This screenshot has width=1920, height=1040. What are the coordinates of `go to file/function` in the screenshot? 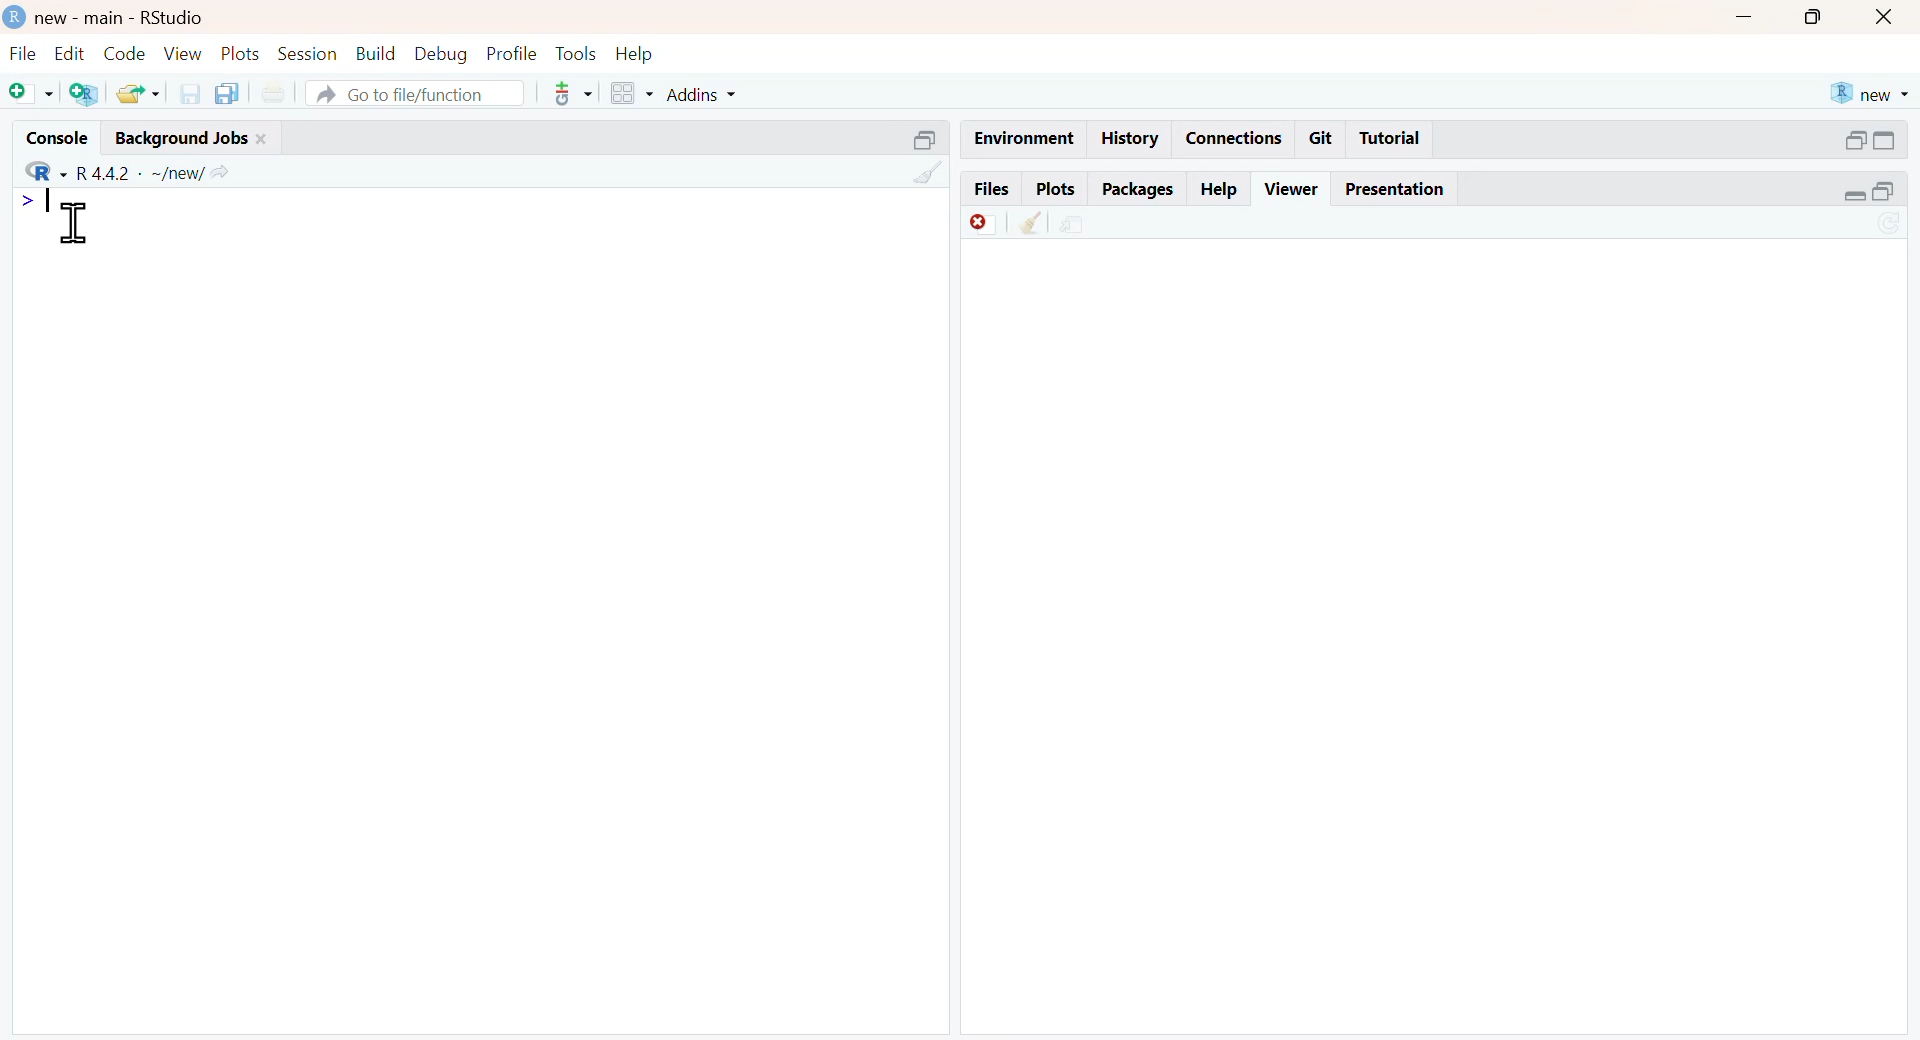 It's located at (416, 92).